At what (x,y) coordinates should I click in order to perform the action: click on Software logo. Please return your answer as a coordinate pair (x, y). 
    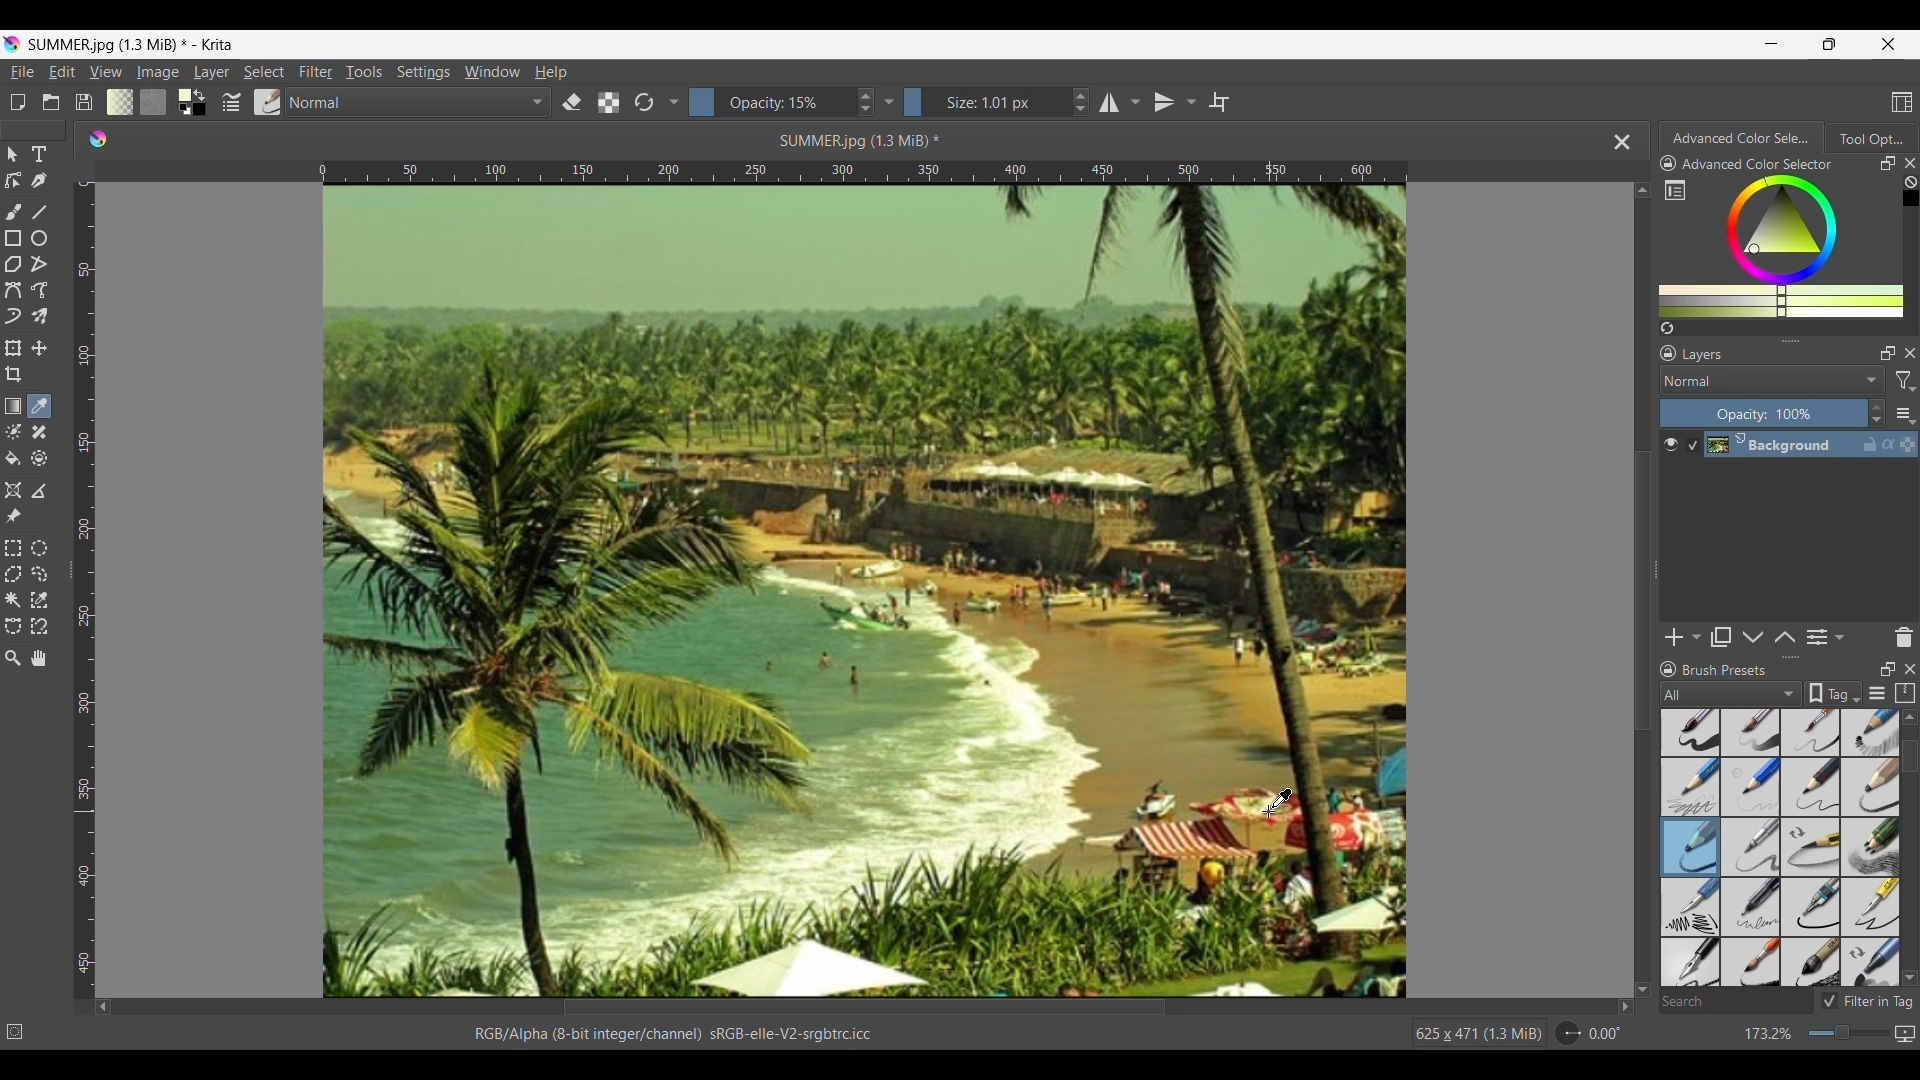
    Looking at the image, I should click on (97, 139).